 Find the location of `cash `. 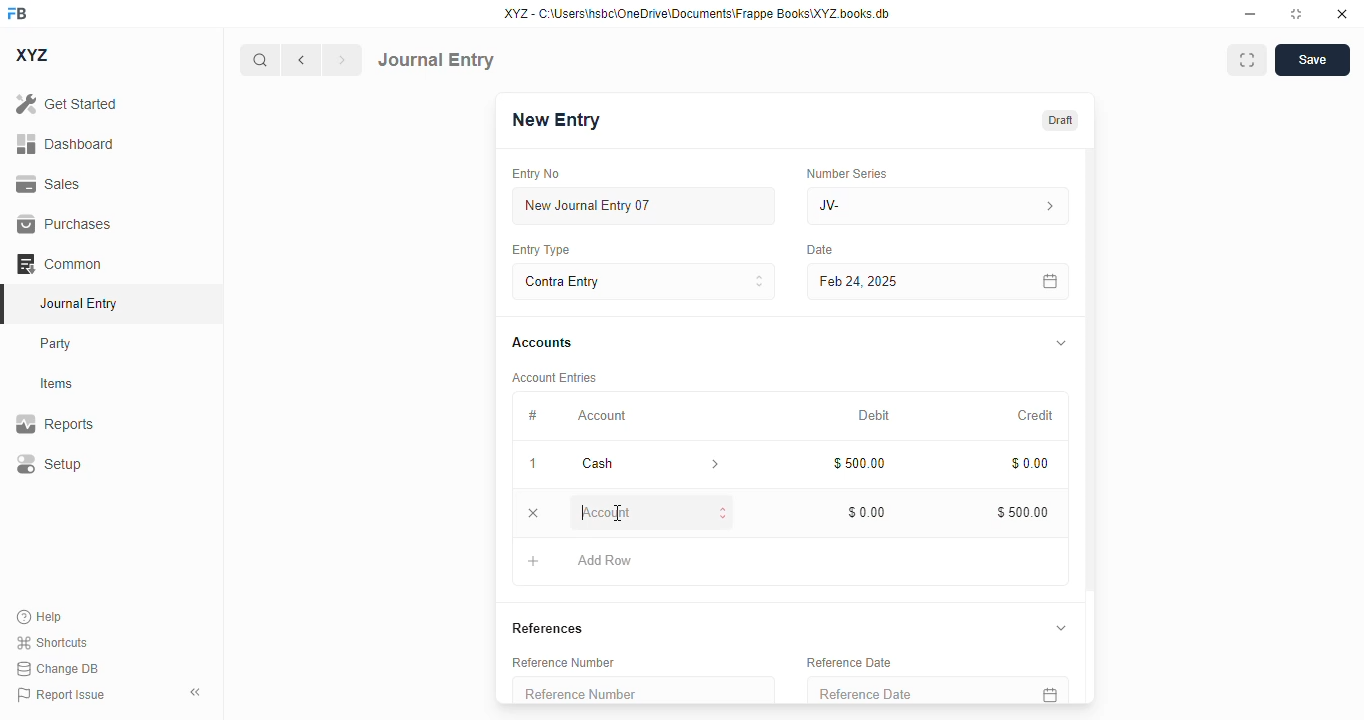

cash  is located at coordinates (626, 464).